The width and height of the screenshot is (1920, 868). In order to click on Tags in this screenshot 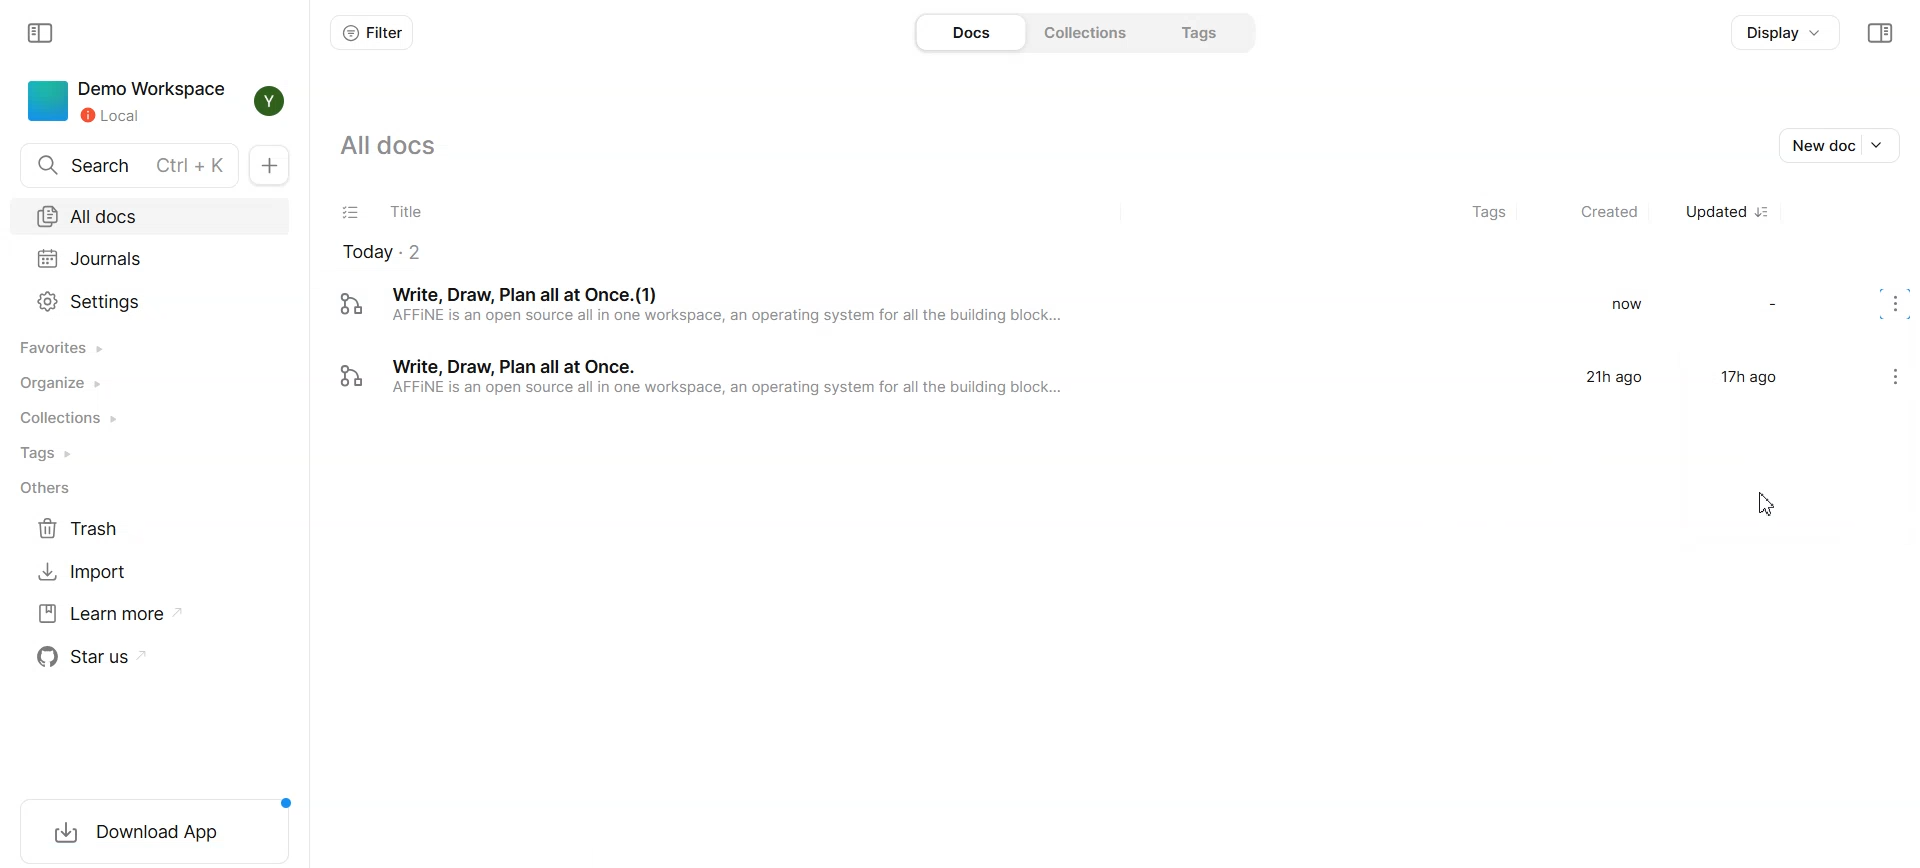, I will do `click(1202, 33)`.